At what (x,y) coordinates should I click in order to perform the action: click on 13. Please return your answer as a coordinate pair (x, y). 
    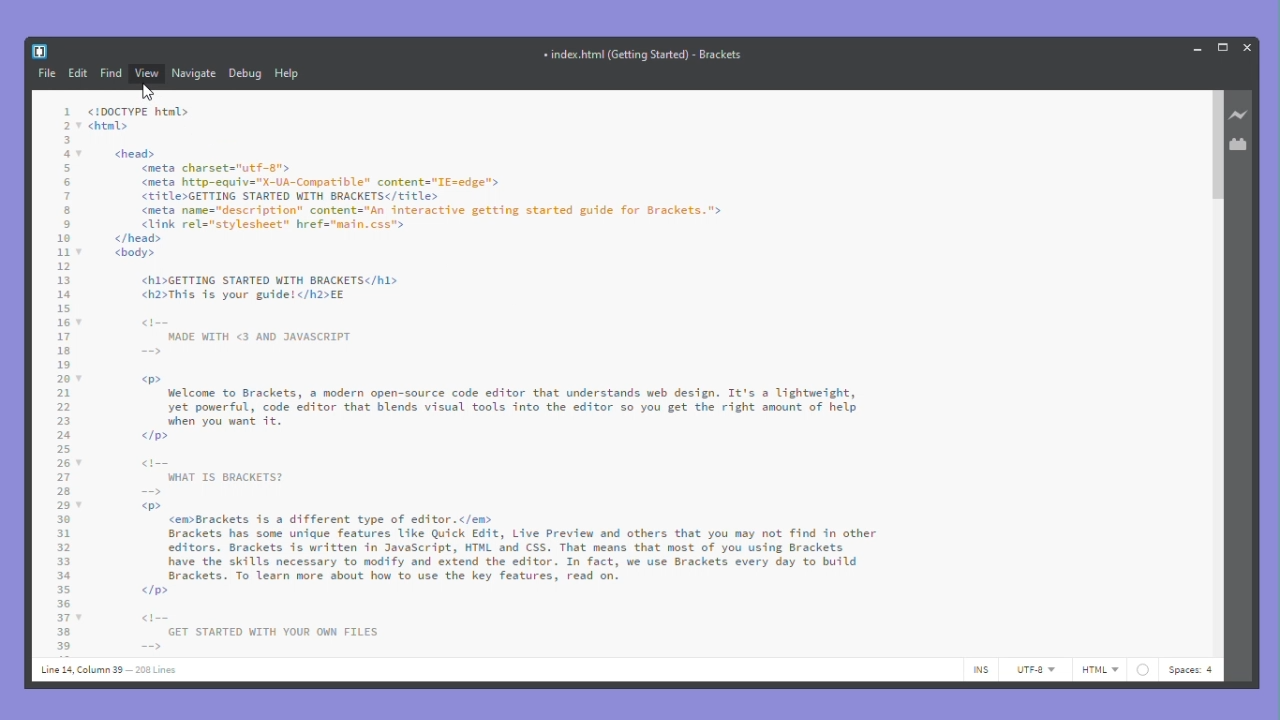
    Looking at the image, I should click on (63, 280).